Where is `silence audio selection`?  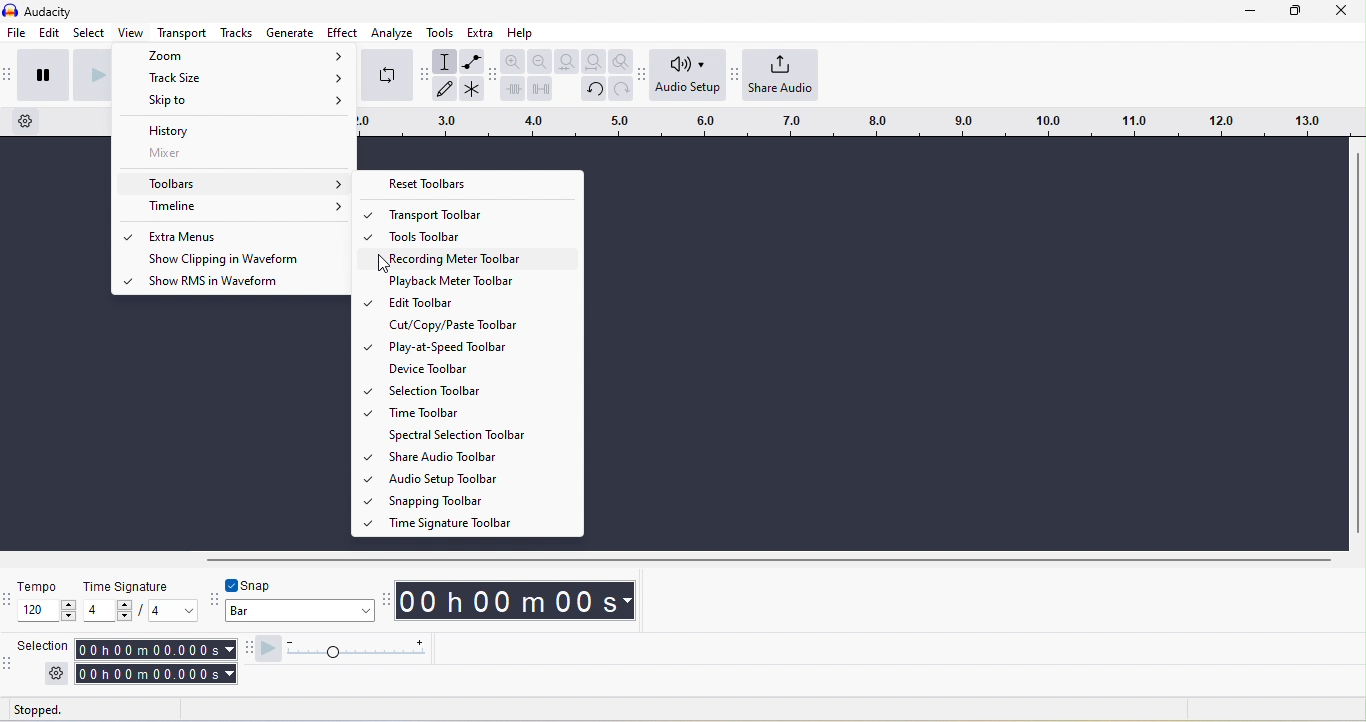
silence audio selection is located at coordinates (540, 89).